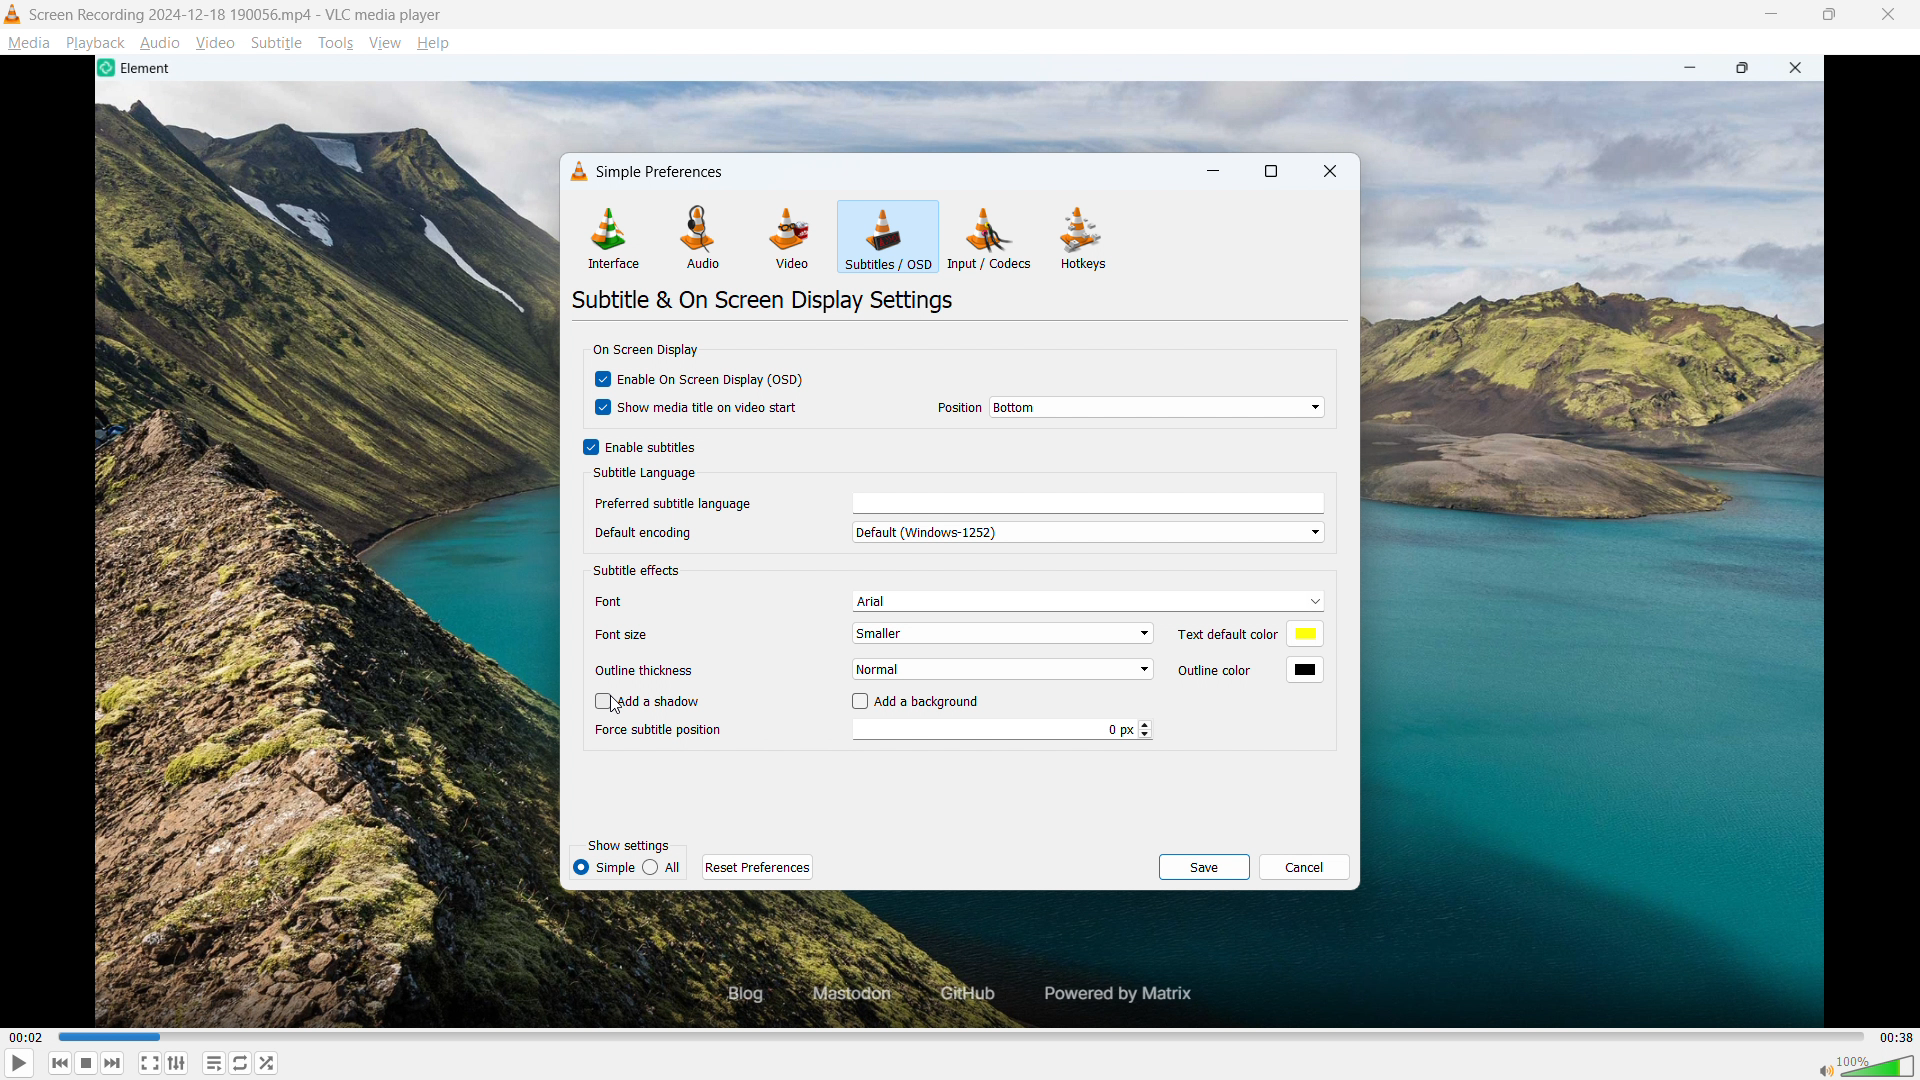 The width and height of the screenshot is (1920, 1080). I want to click on minimise dialogue box , so click(1214, 171).